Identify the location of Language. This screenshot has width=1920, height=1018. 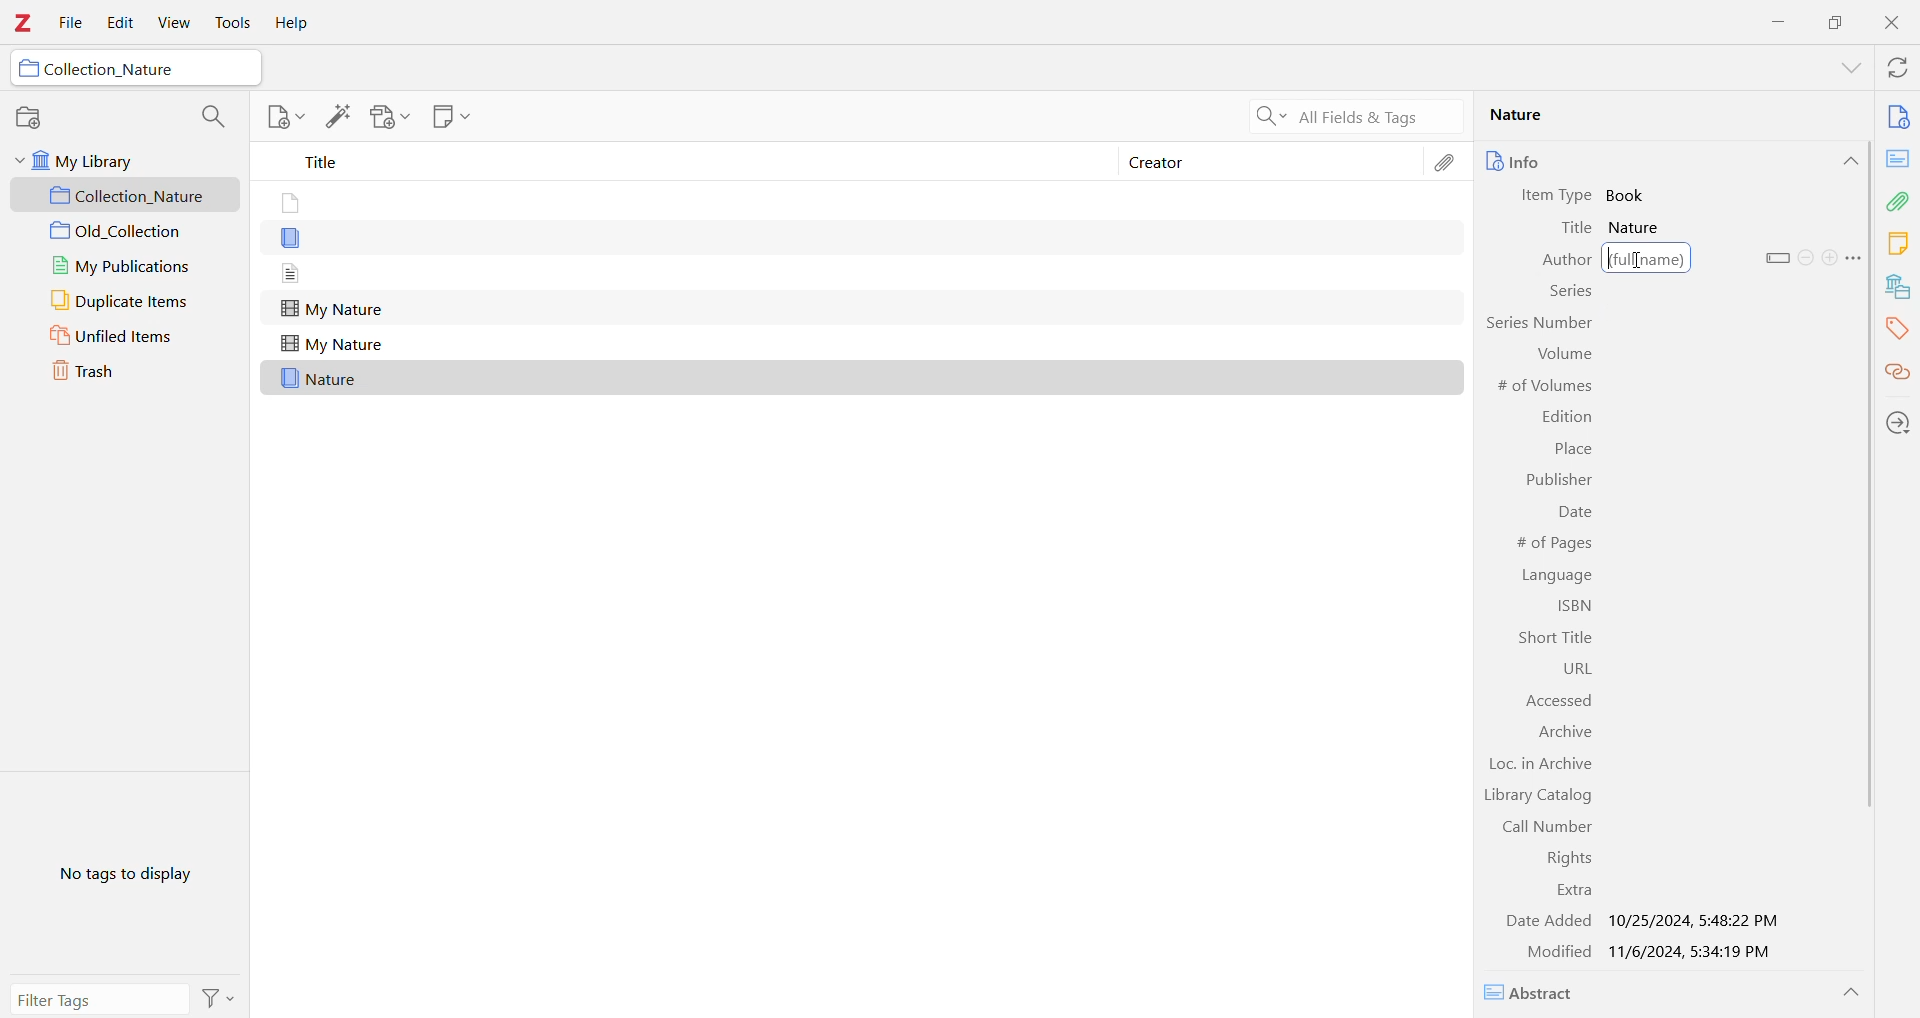
(1560, 575).